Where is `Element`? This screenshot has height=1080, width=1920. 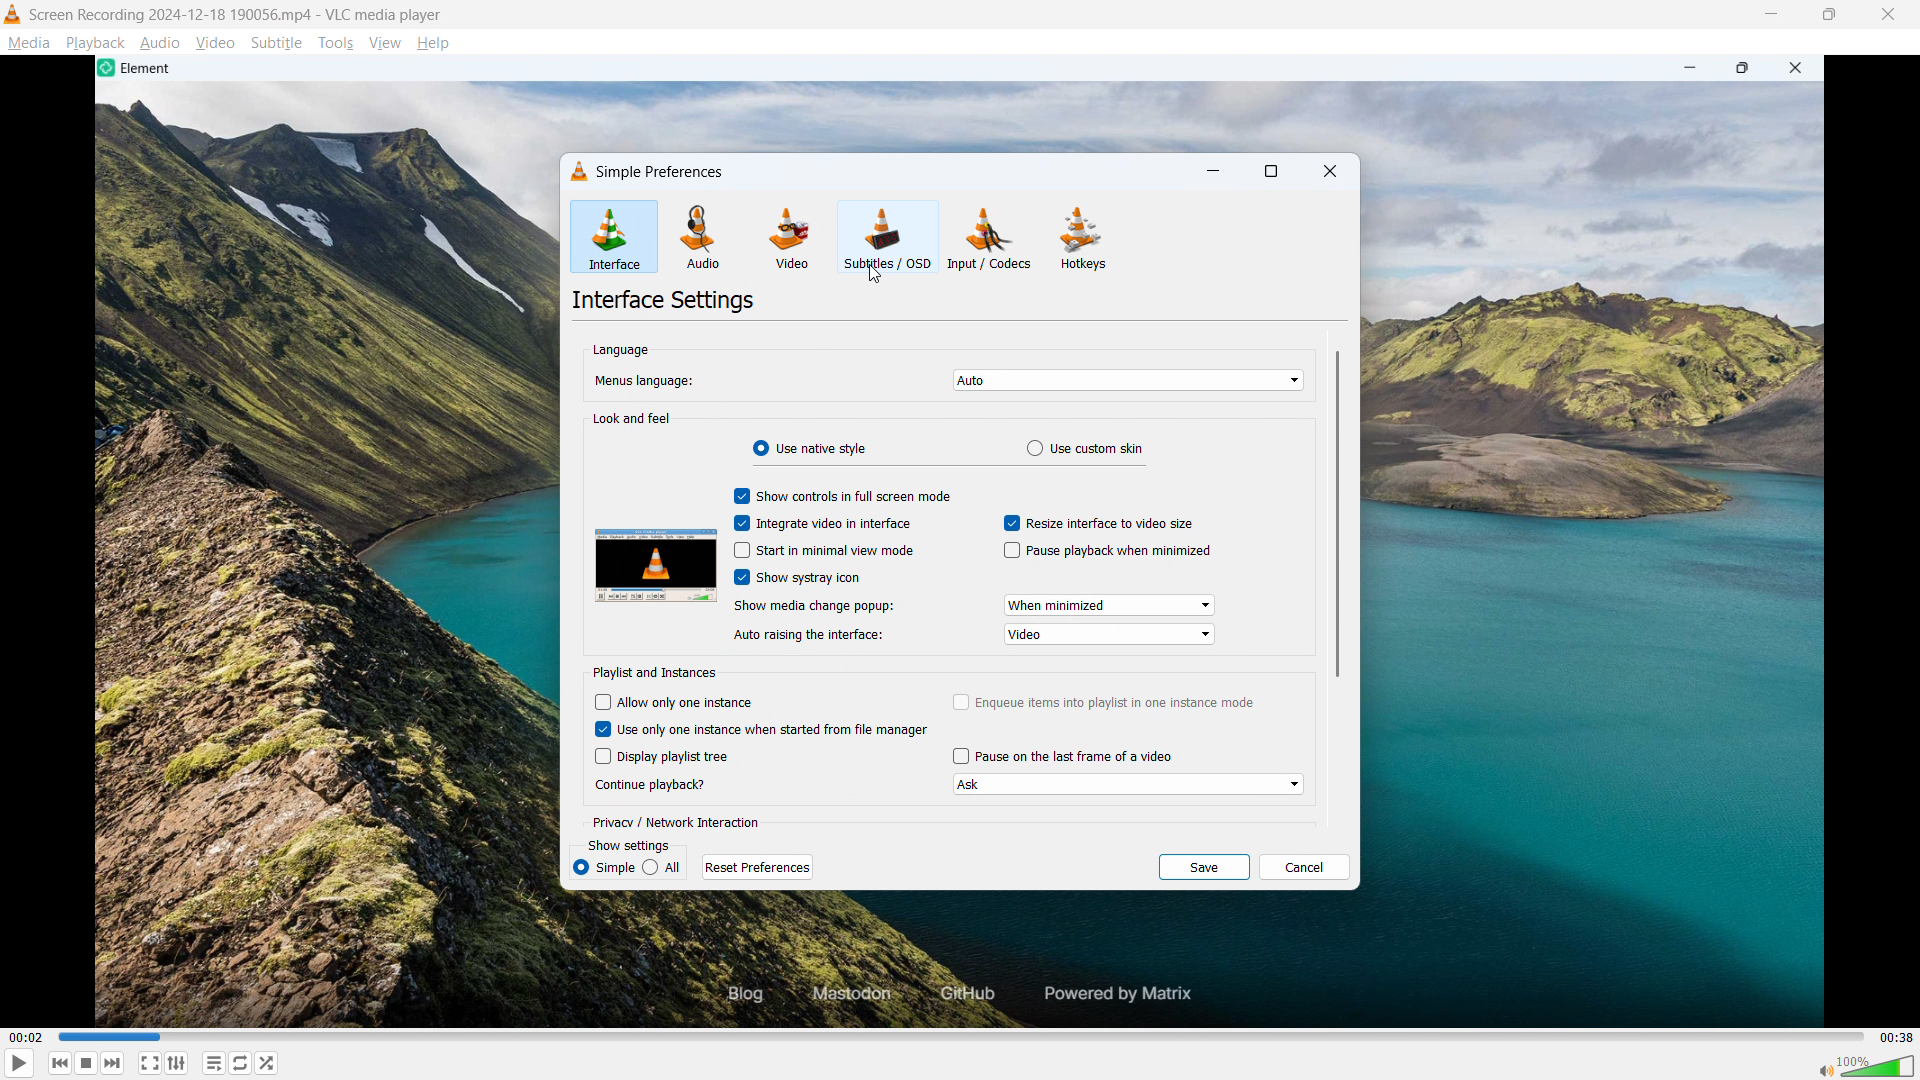
Element is located at coordinates (139, 69).